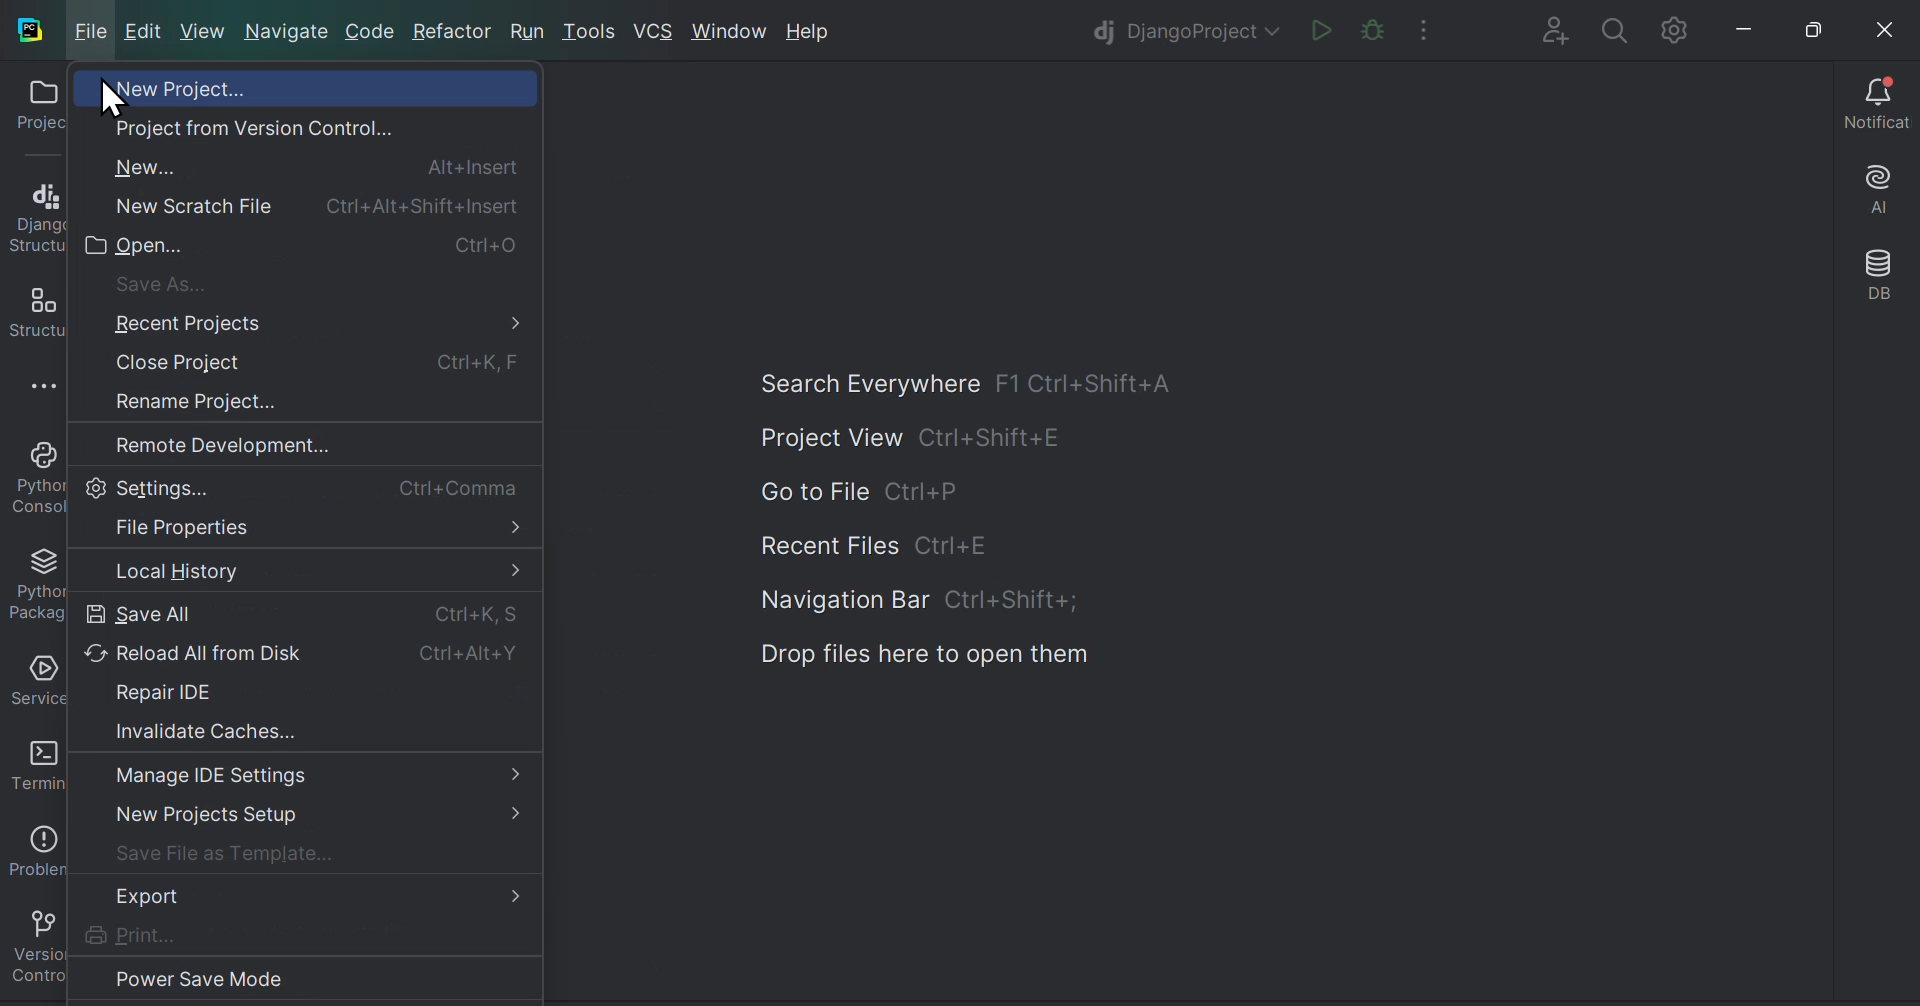 The width and height of the screenshot is (1920, 1006). What do you see at coordinates (1673, 27) in the screenshot?
I see `Settings` at bounding box center [1673, 27].